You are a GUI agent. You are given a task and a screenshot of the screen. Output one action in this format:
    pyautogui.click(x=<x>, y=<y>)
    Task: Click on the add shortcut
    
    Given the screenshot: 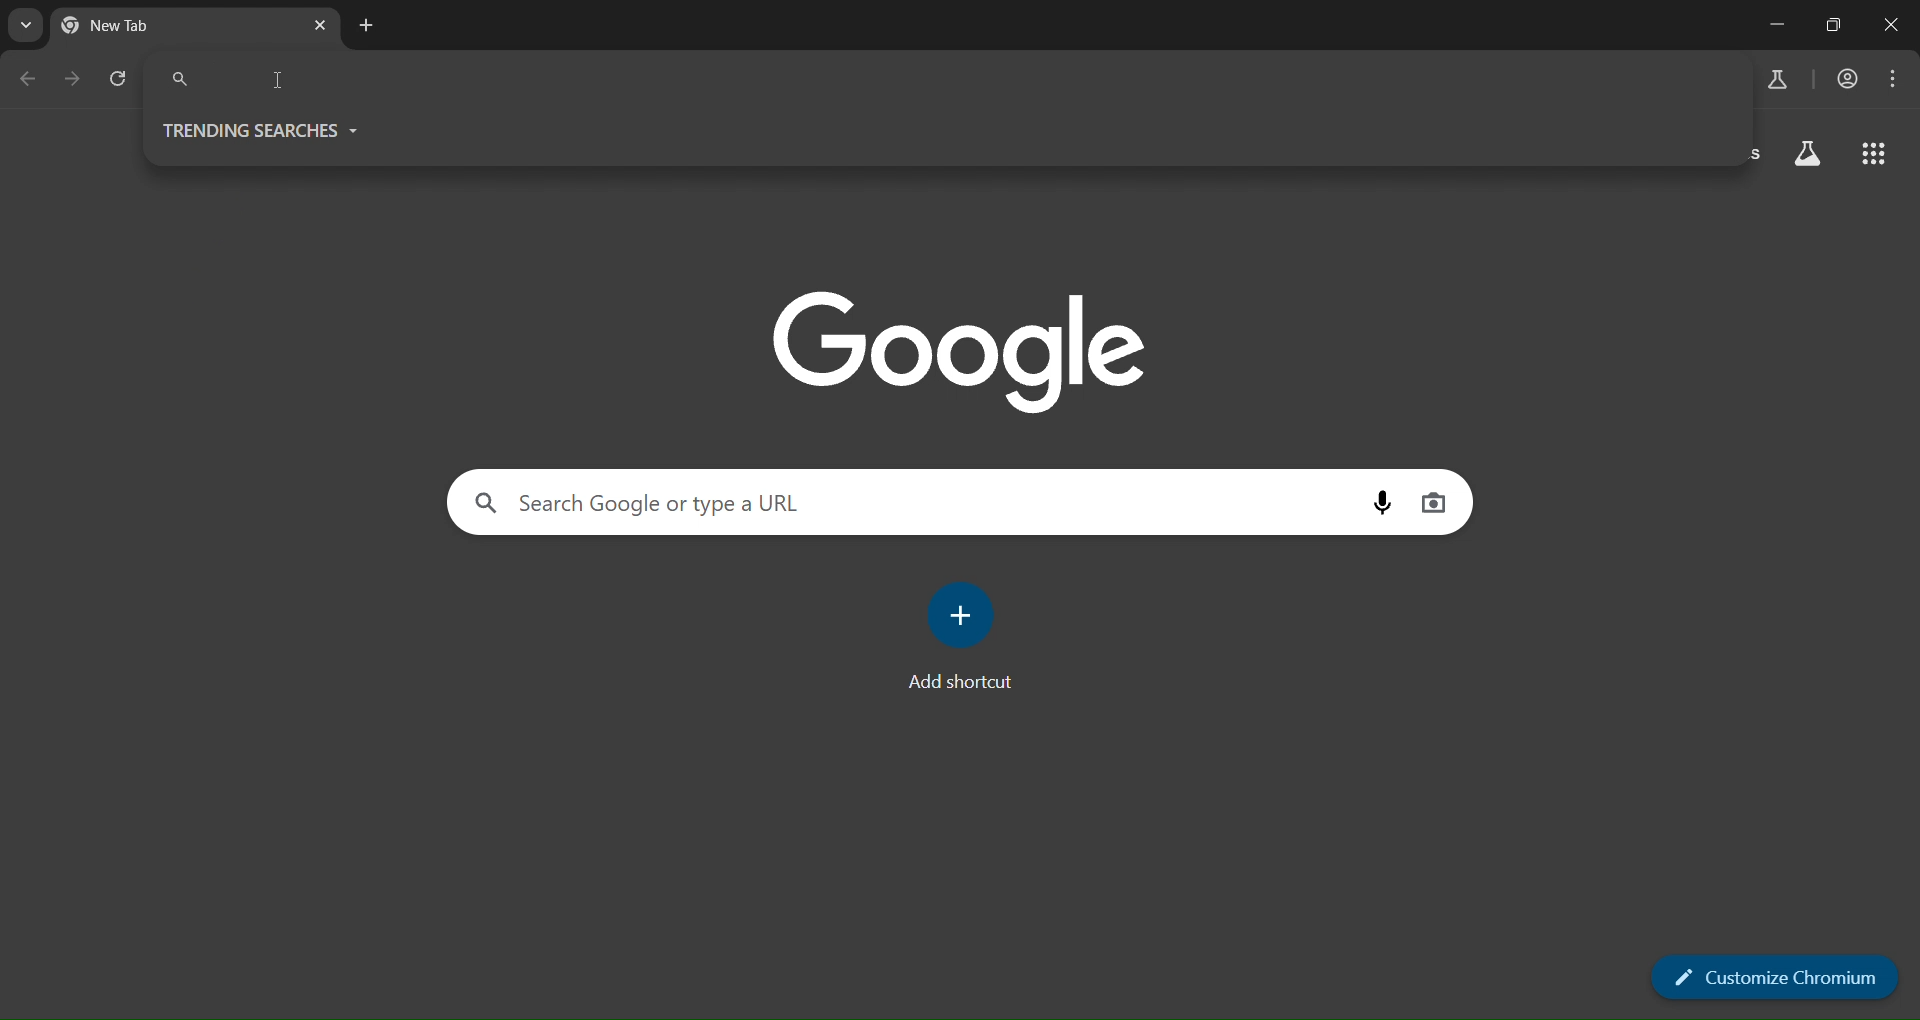 What is the action you would take?
    pyautogui.click(x=969, y=637)
    